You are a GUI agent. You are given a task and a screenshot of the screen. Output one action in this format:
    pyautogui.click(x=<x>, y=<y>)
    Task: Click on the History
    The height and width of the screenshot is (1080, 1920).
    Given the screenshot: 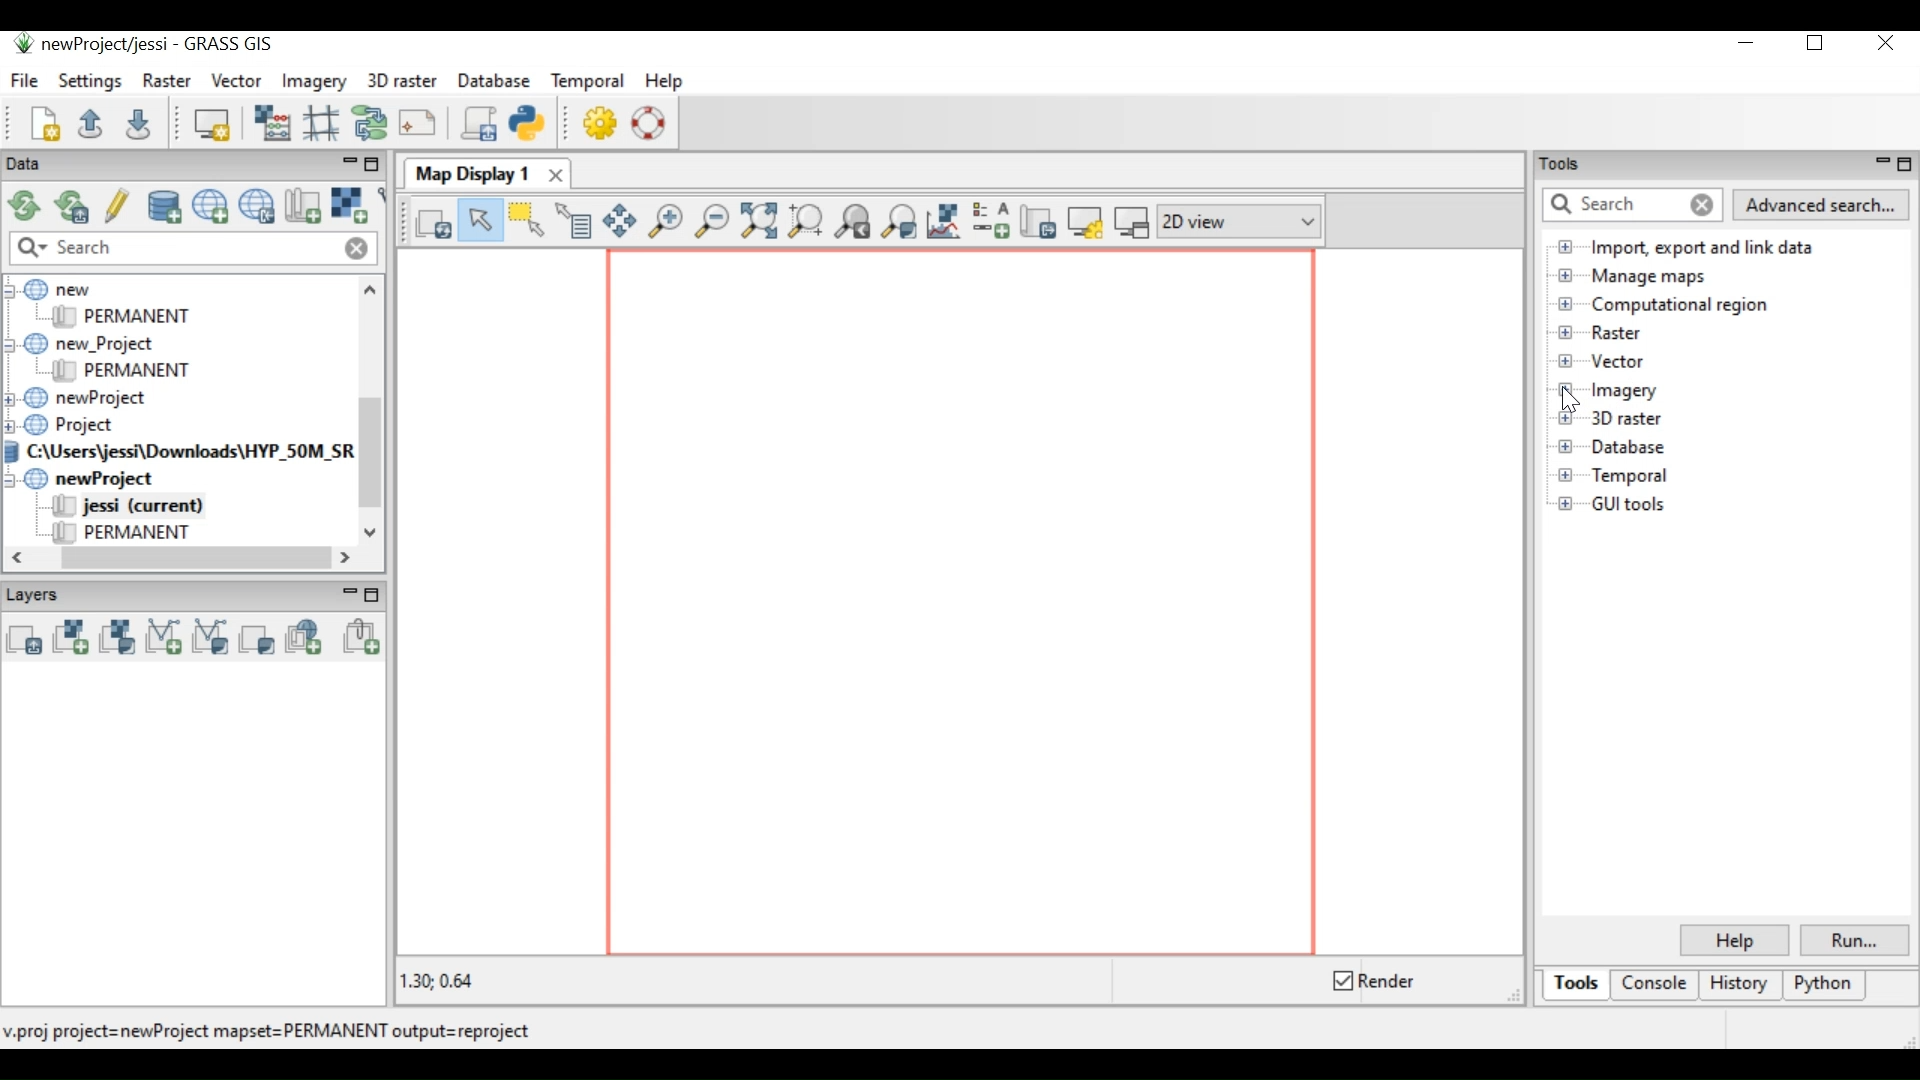 What is the action you would take?
    pyautogui.click(x=1738, y=986)
    